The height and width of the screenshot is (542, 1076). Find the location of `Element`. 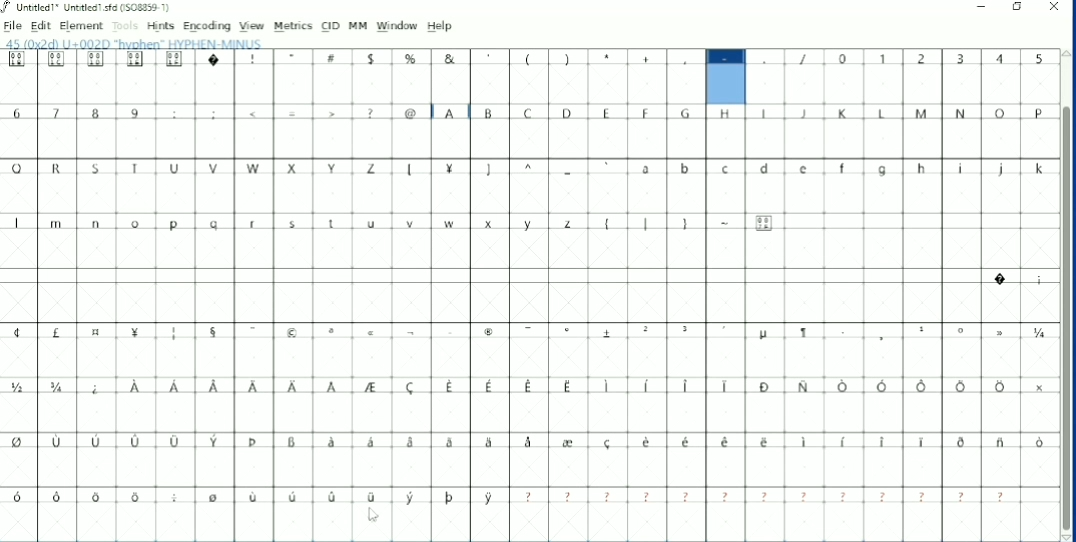

Element is located at coordinates (81, 26).